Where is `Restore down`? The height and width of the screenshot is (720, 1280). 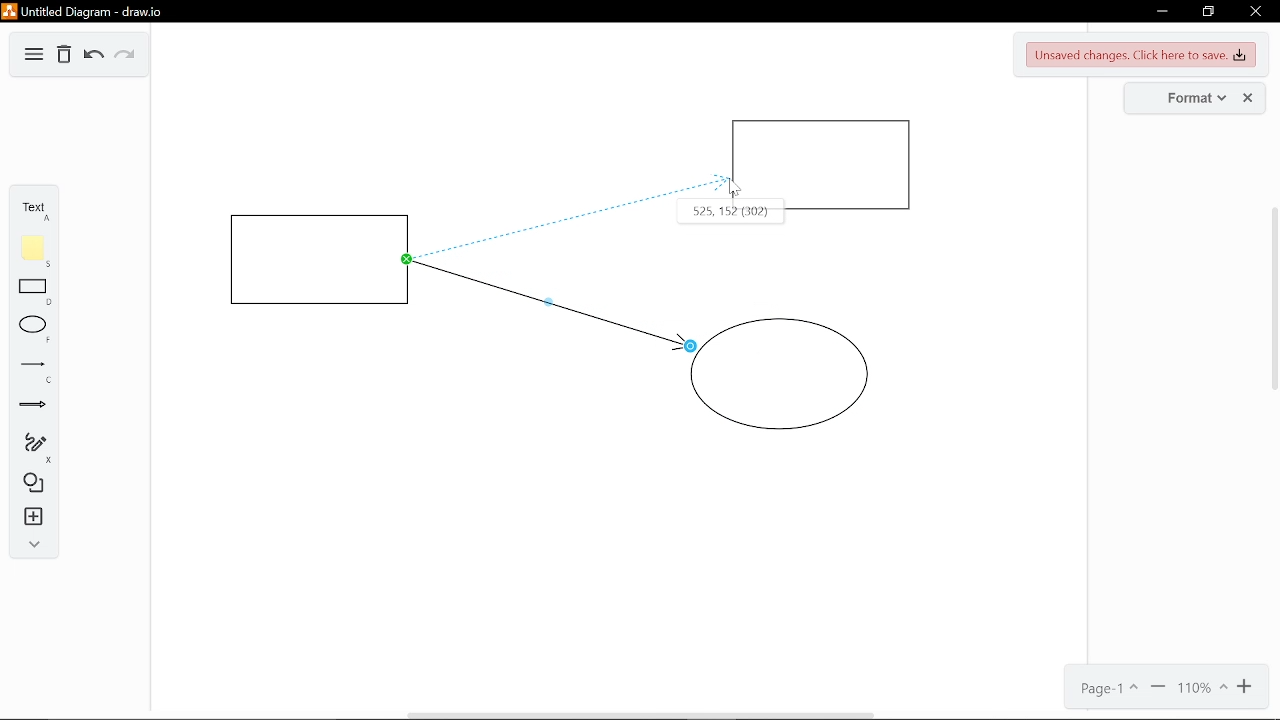
Restore down is located at coordinates (1206, 12).